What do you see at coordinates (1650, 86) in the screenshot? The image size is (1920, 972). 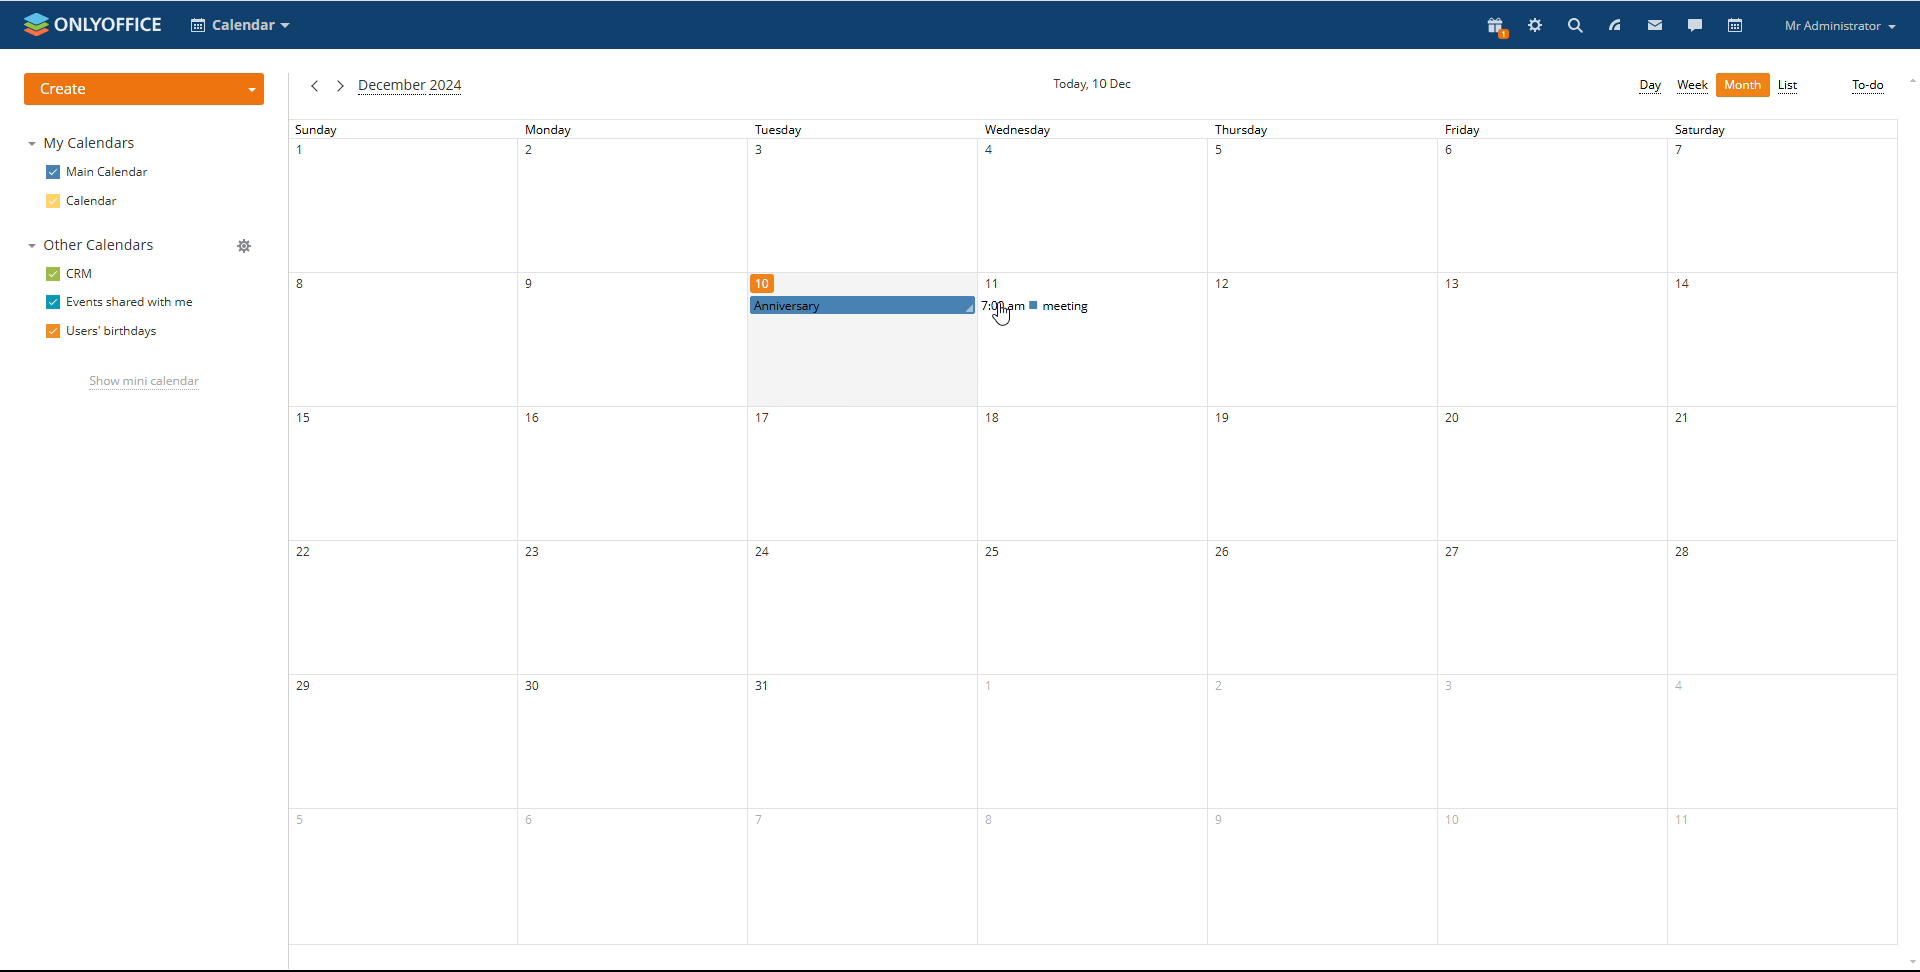 I see `day view` at bounding box center [1650, 86].